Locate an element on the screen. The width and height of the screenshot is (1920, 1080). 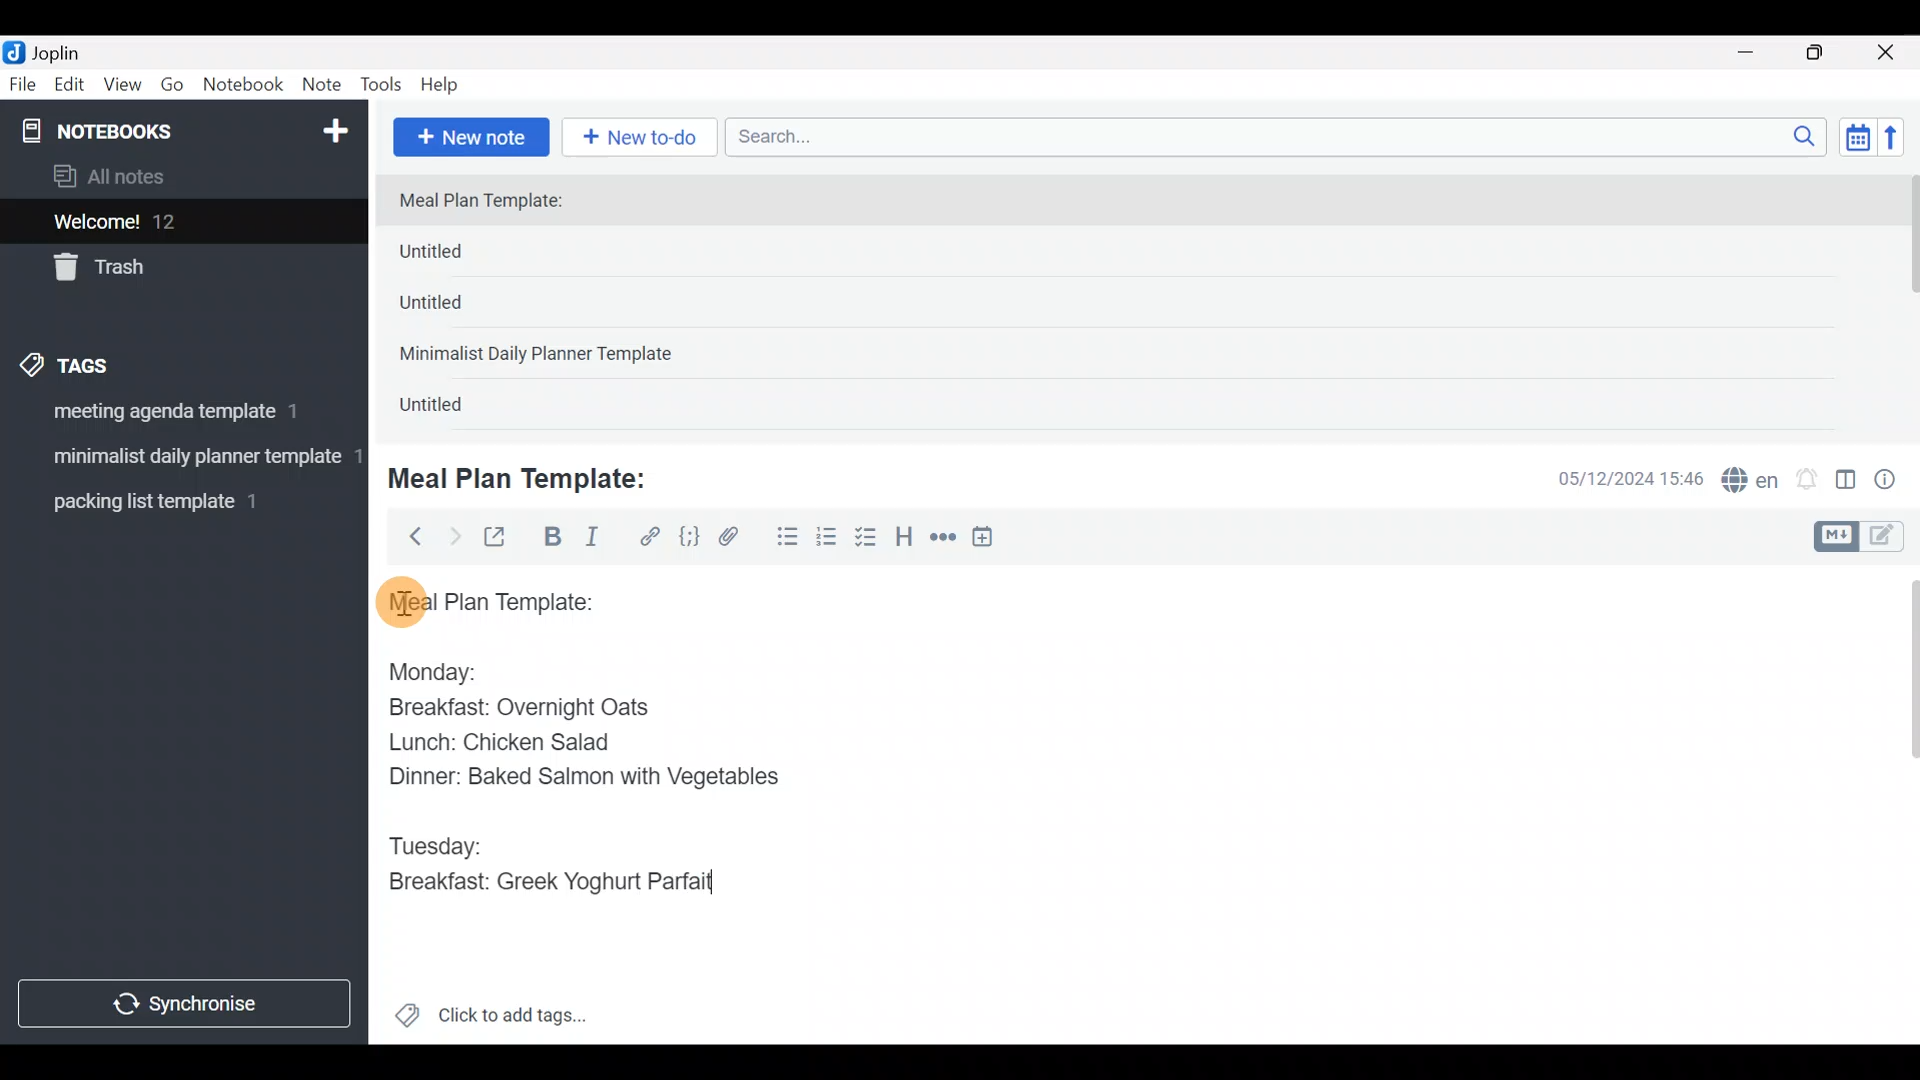
Tags is located at coordinates (112, 362).